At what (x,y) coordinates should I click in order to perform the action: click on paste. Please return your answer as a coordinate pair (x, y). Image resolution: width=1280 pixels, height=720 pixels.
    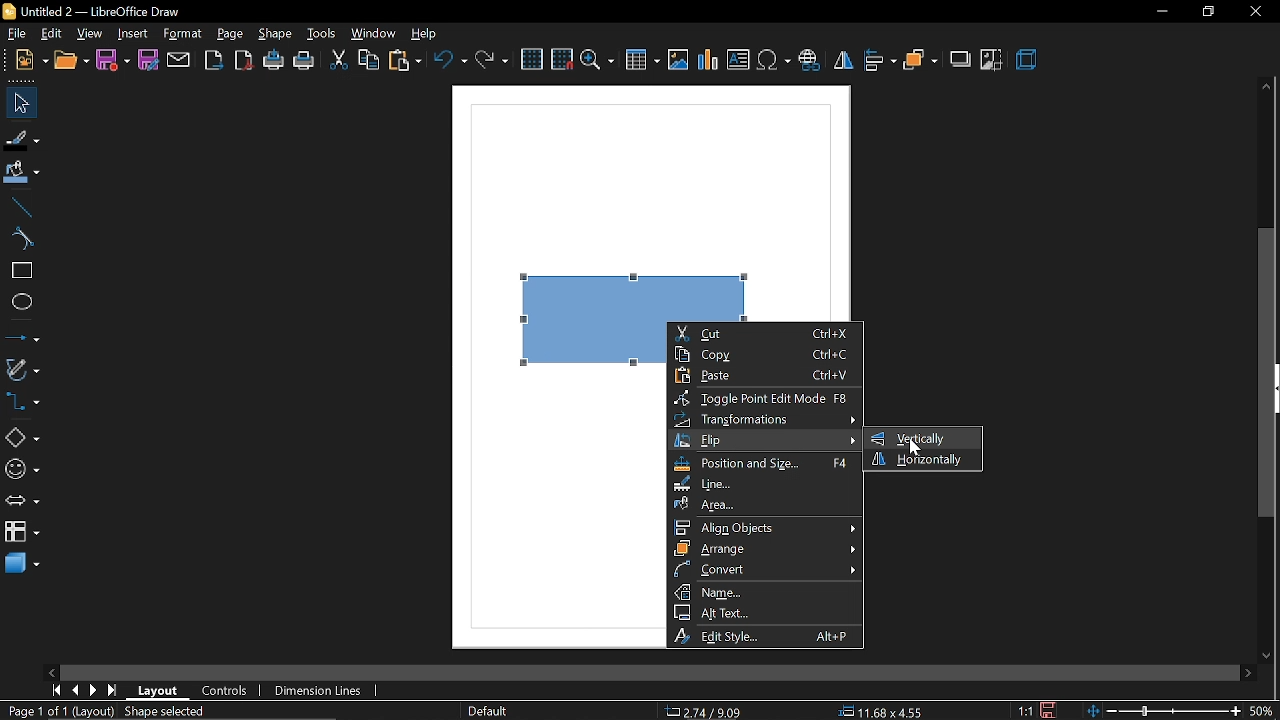
    Looking at the image, I should click on (770, 375).